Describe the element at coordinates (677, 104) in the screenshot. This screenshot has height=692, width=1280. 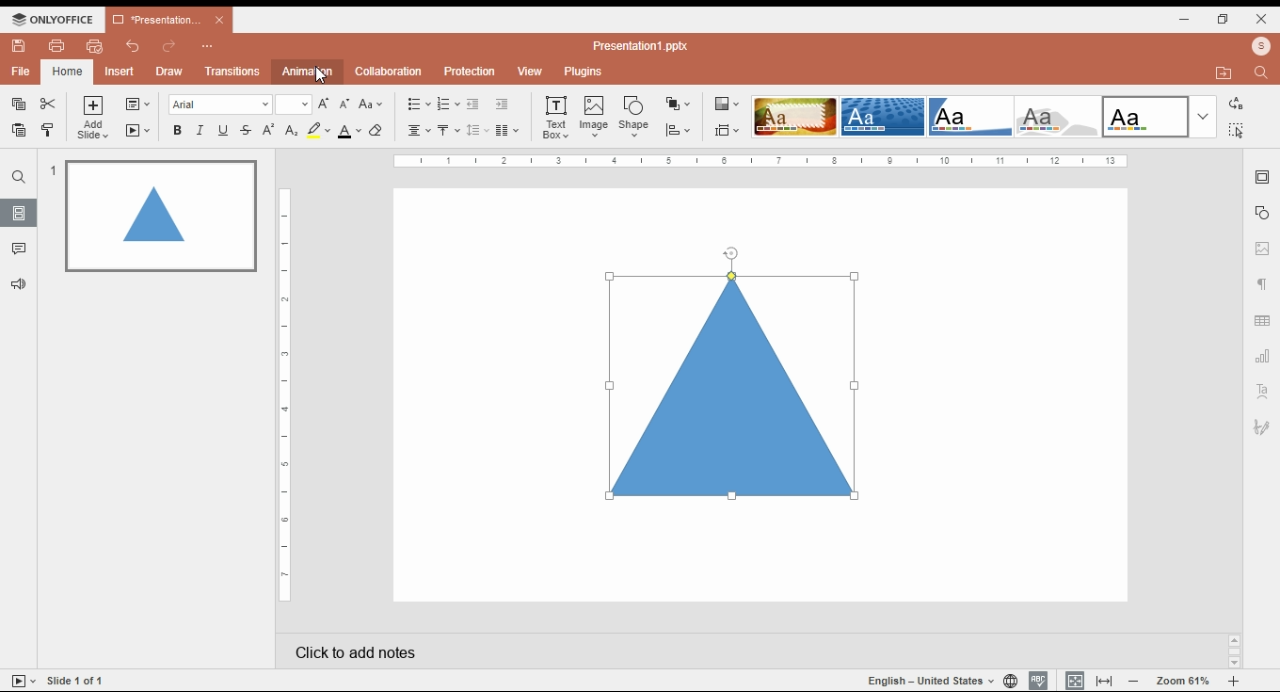
I see `arrange objects` at that location.